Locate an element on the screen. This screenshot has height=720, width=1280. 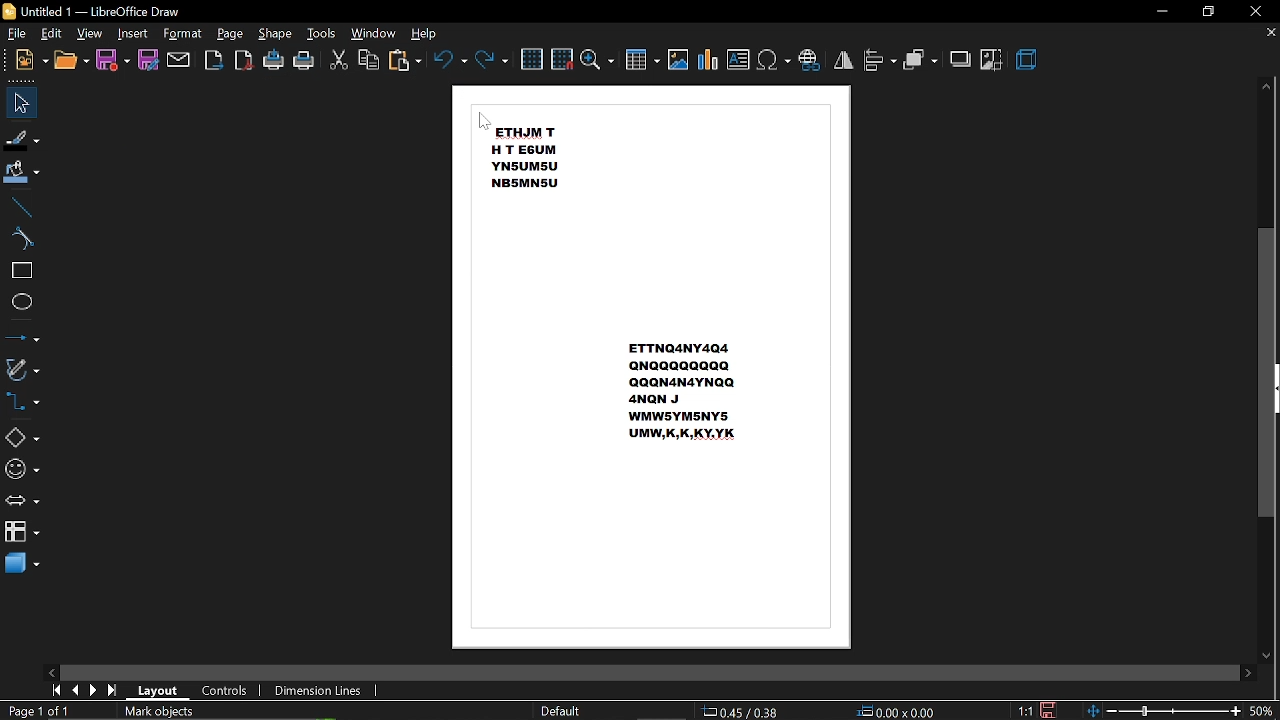
lines and arrows is located at coordinates (22, 334).